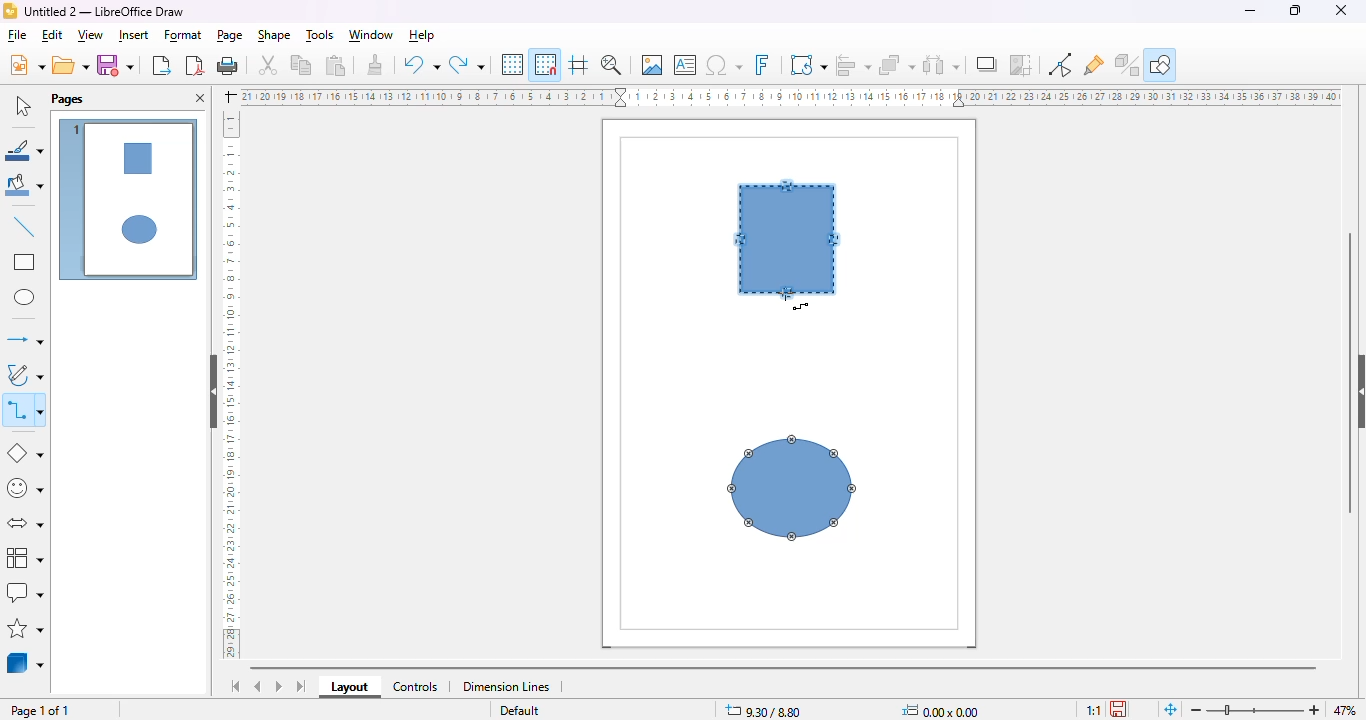 This screenshot has height=720, width=1366. I want to click on basic shapes, so click(26, 454).